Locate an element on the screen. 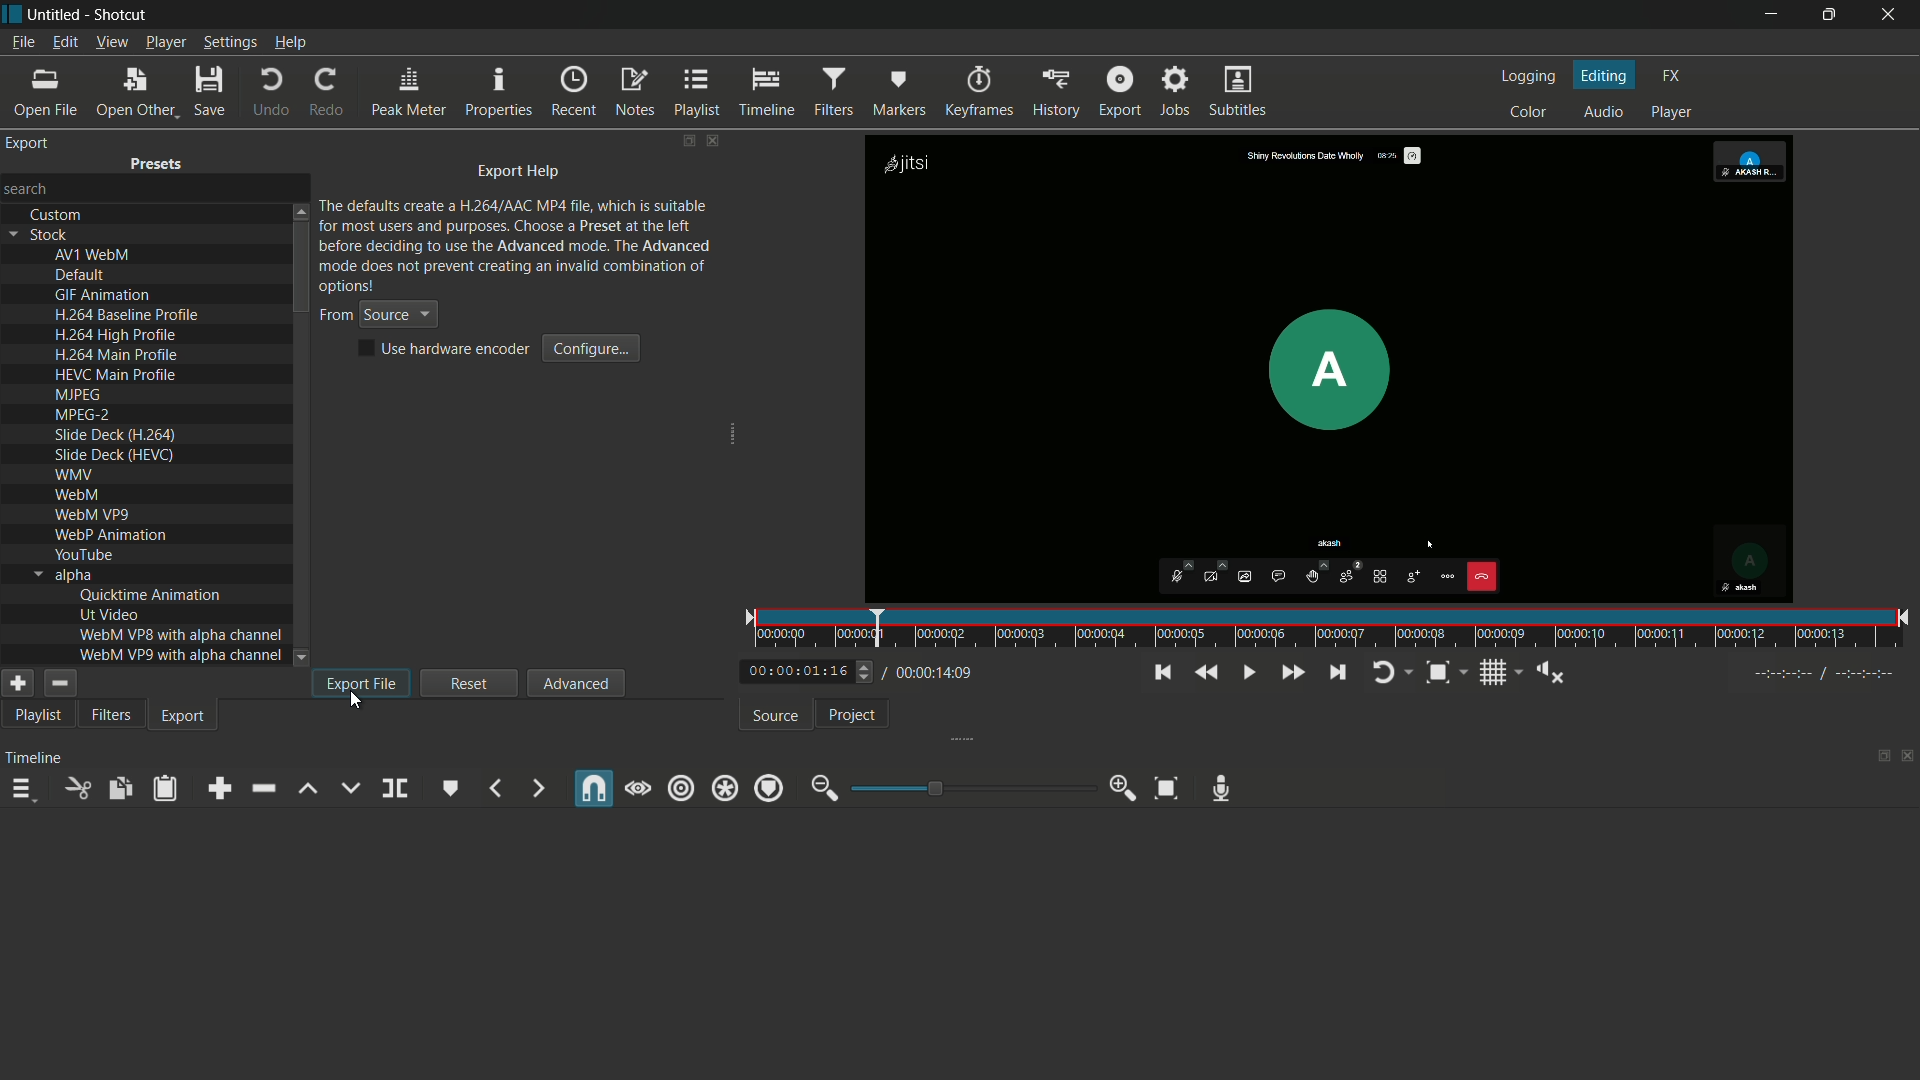 The width and height of the screenshot is (1920, 1080). text is located at coordinates (115, 374).